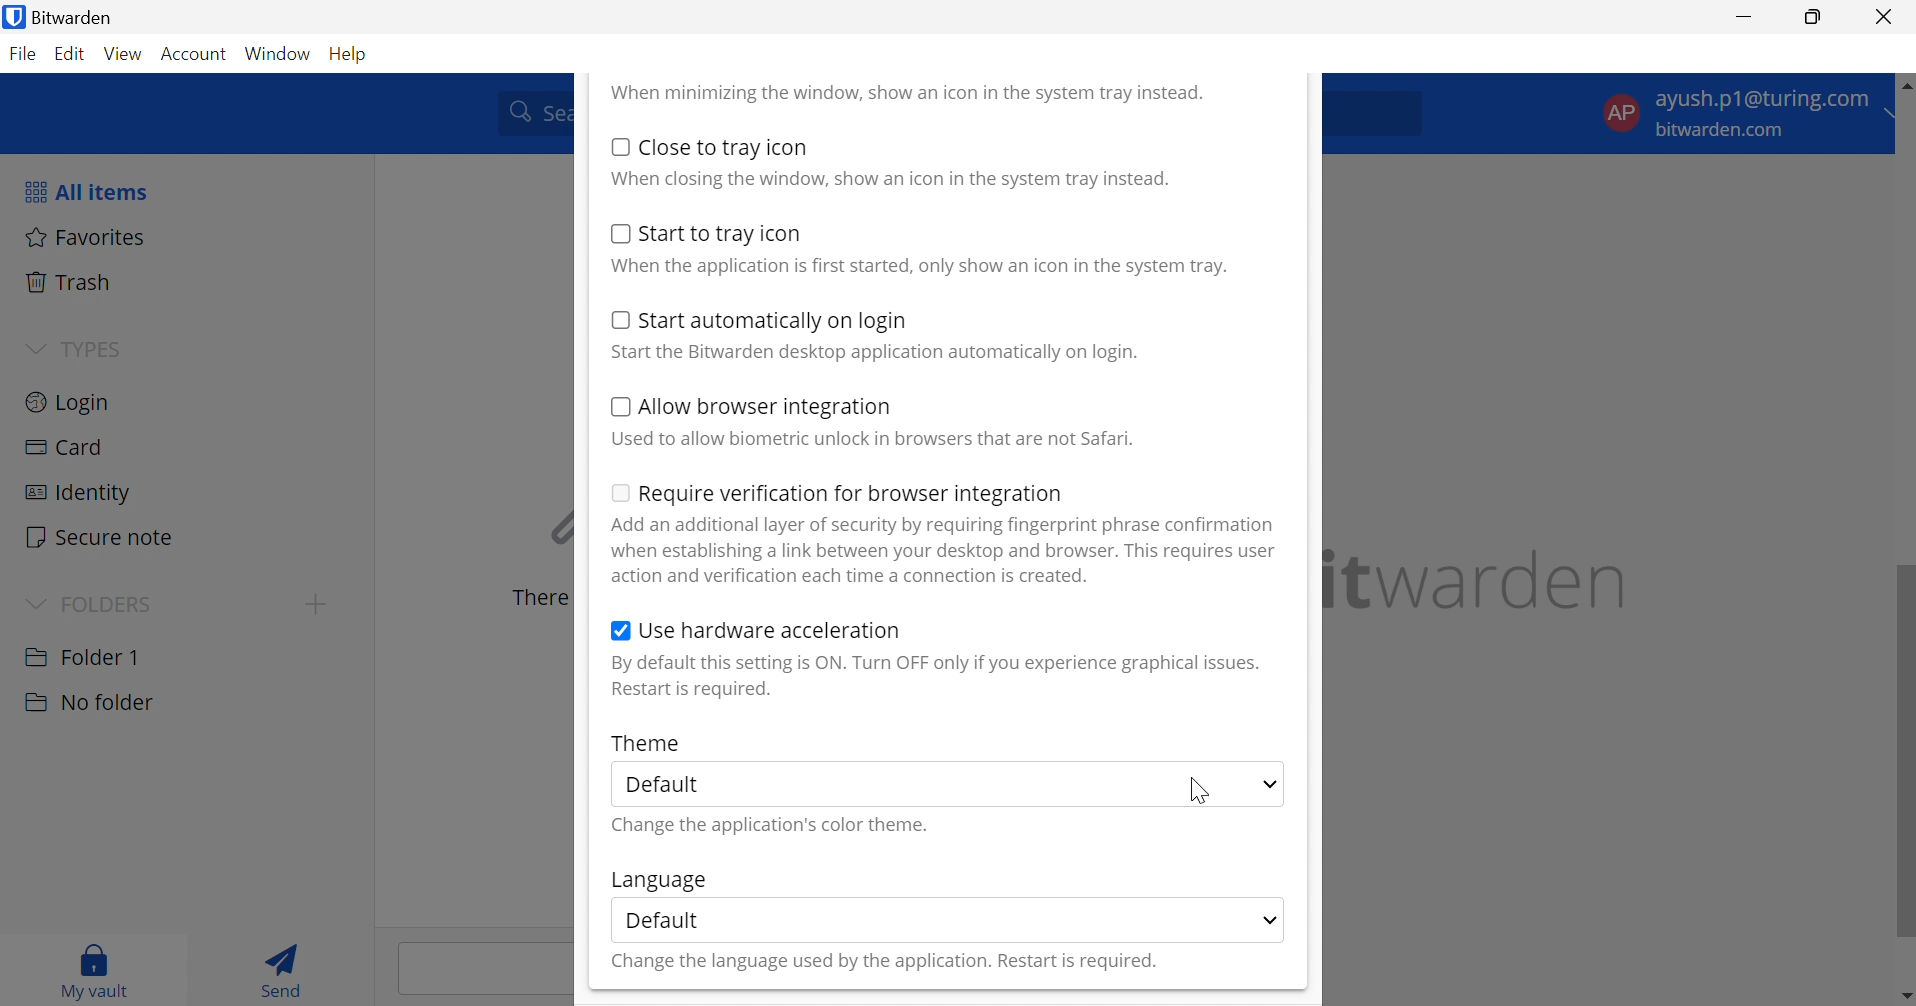 This screenshot has width=1916, height=1006. Describe the element at coordinates (1887, 17) in the screenshot. I see `Close` at that location.